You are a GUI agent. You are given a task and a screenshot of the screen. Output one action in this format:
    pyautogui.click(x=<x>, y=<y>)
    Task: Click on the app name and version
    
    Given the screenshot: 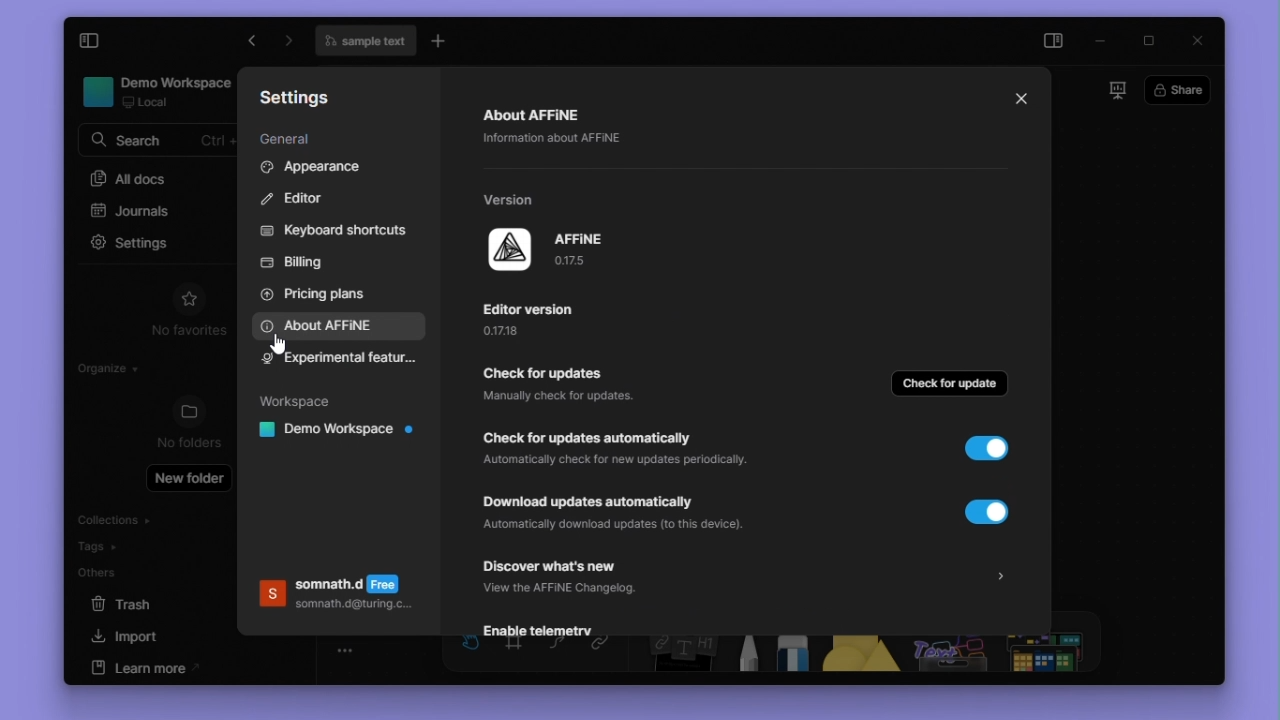 What is the action you would take?
    pyautogui.click(x=580, y=250)
    